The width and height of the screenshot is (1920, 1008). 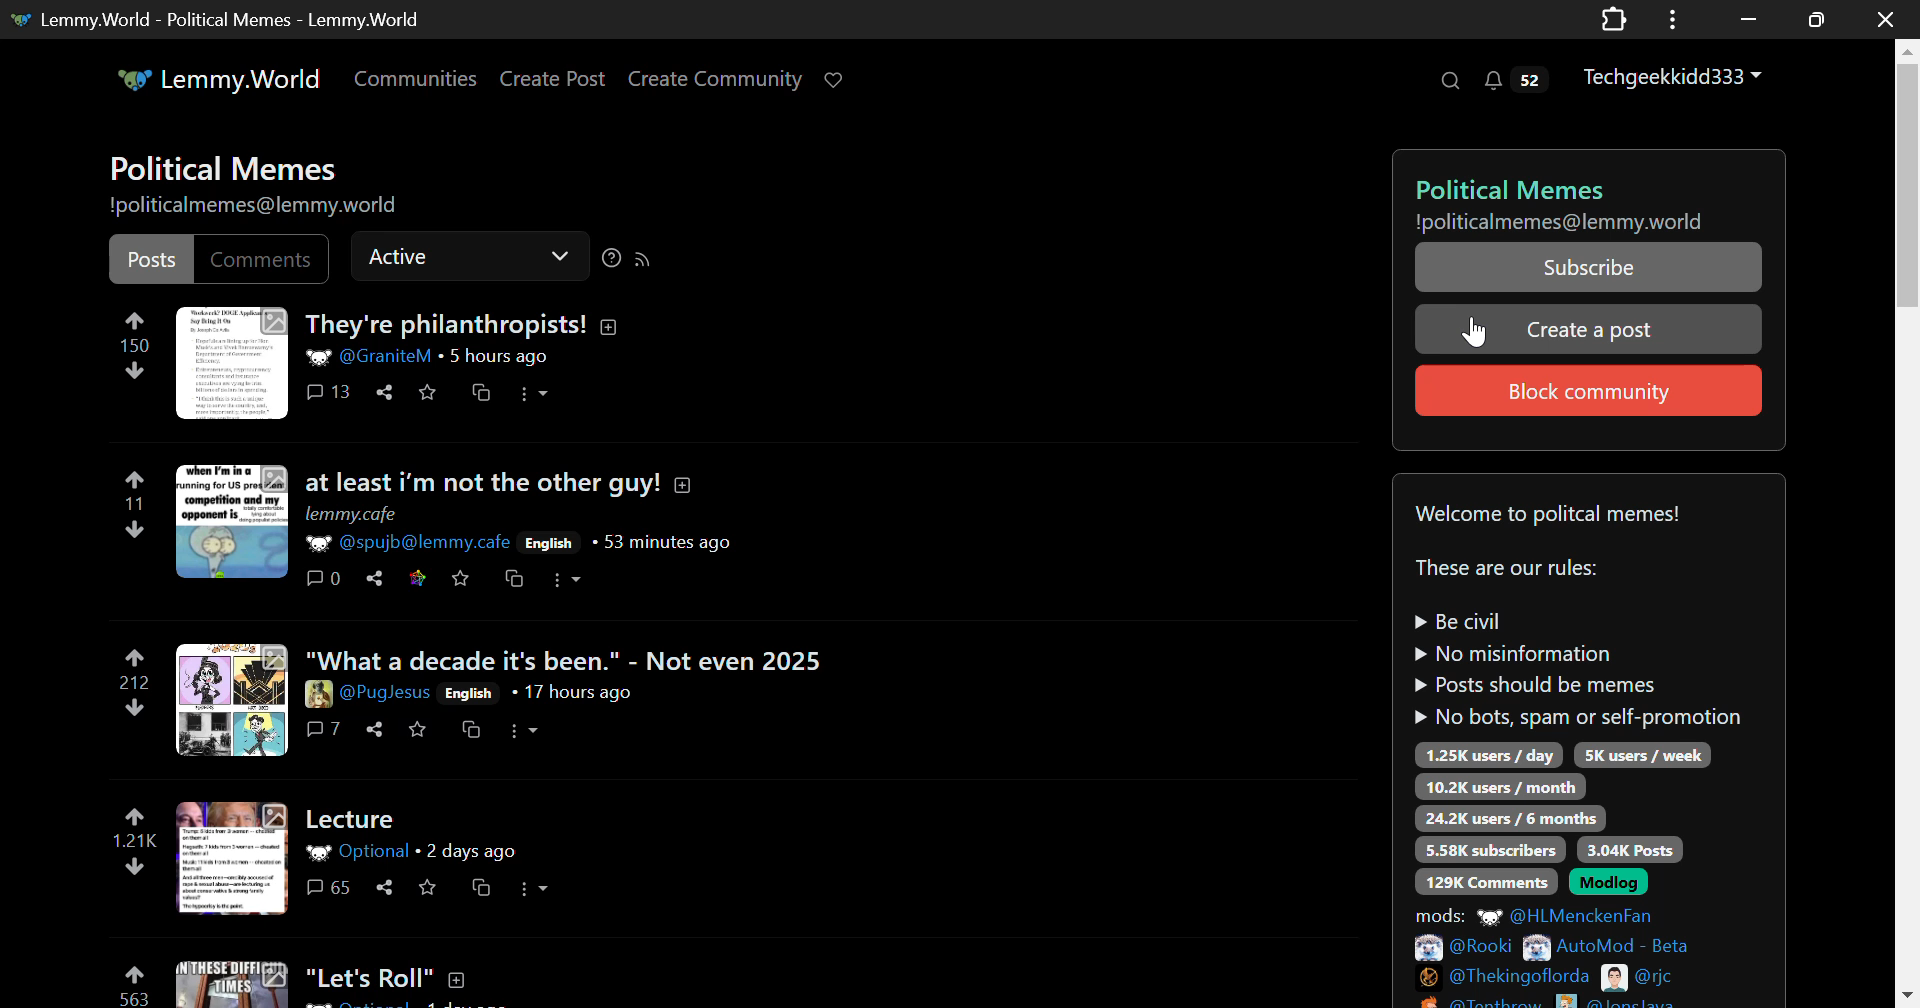 What do you see at coordinates (458, 578) in the screenshot?
I see `Save` at bounding box center [458, 578].